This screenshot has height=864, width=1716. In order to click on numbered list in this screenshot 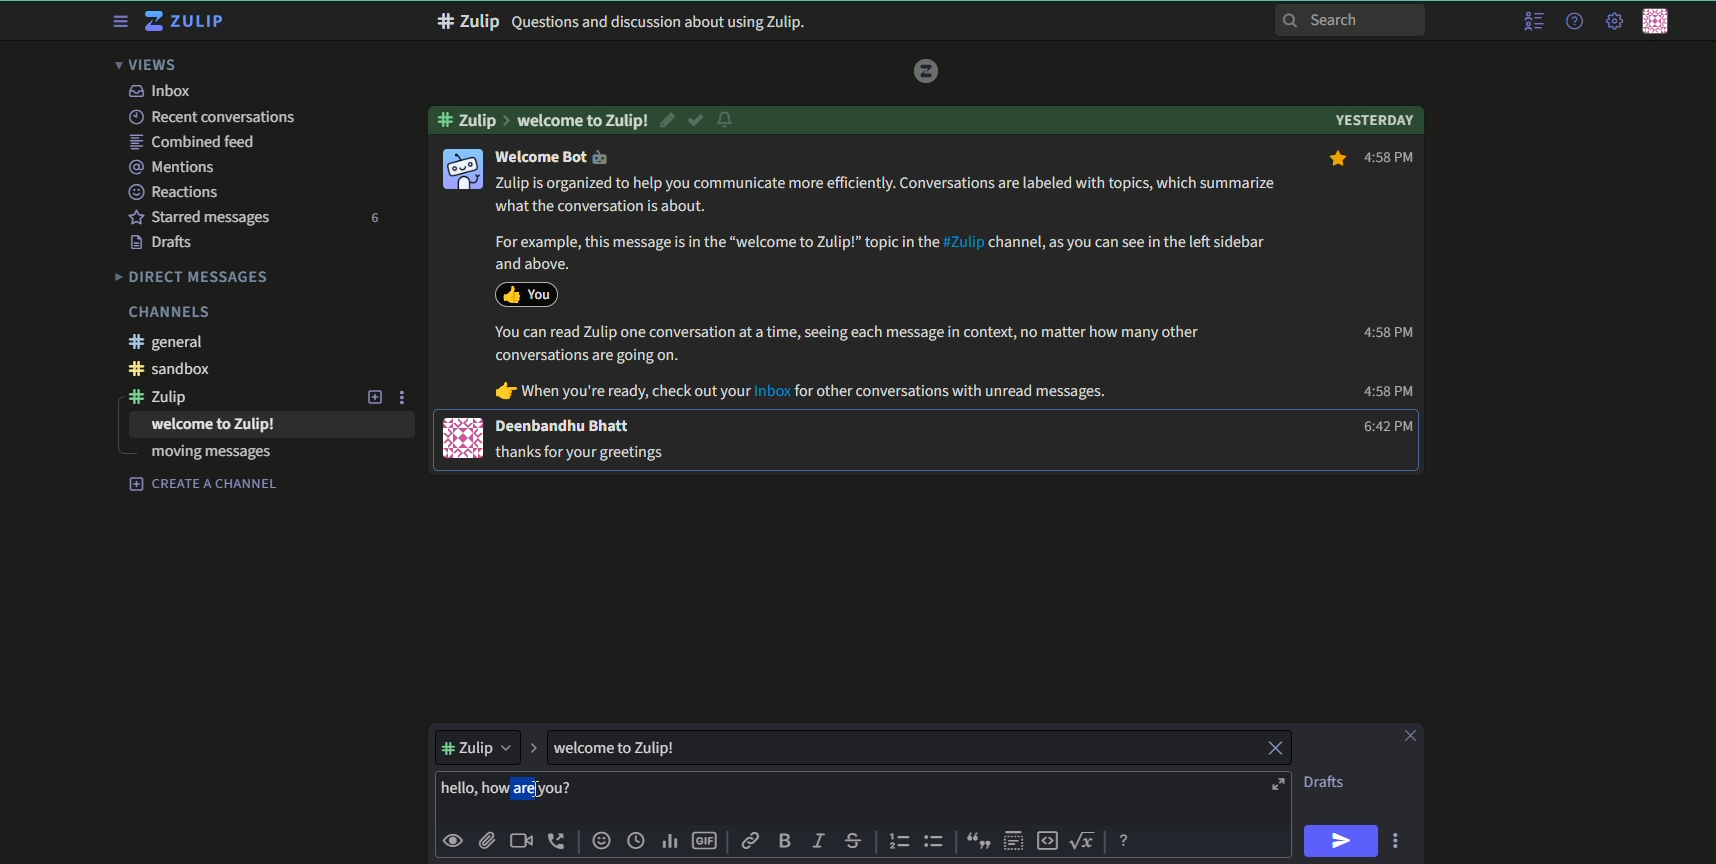, I will do `click(900, 841)`.